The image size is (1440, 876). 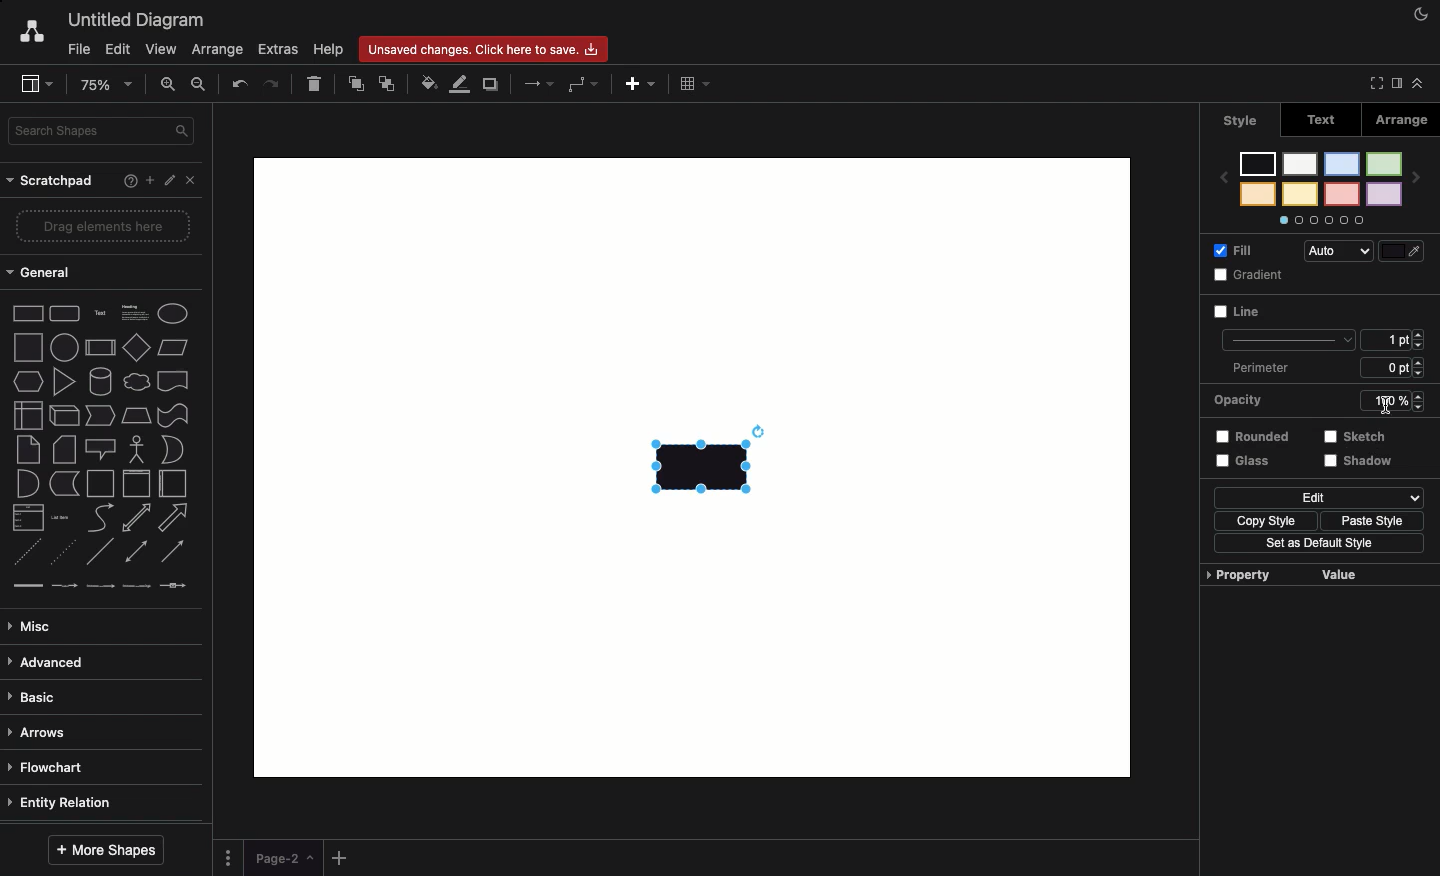 What do you see at coordinates (1267, 367) in the screenshot?
I see `Perimeter` at bounding box center [1267, 367].